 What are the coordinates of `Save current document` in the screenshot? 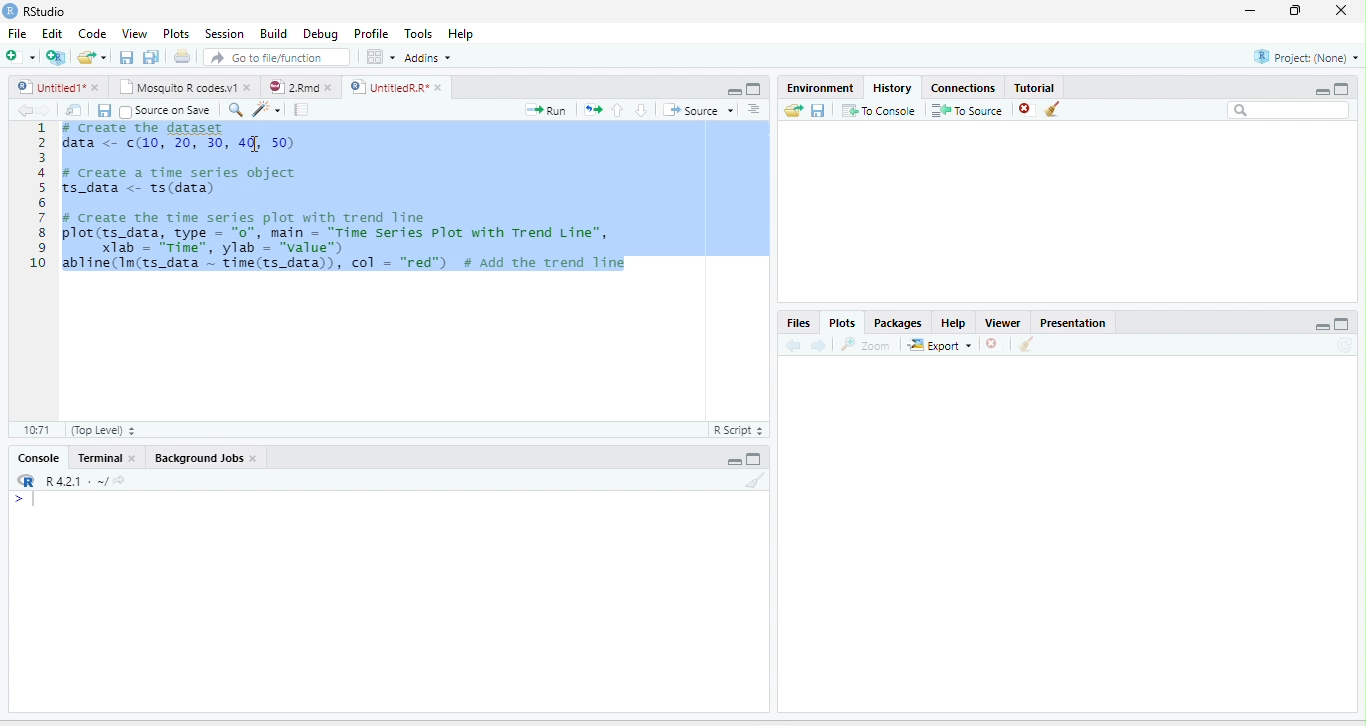 It's located at (126, 56).